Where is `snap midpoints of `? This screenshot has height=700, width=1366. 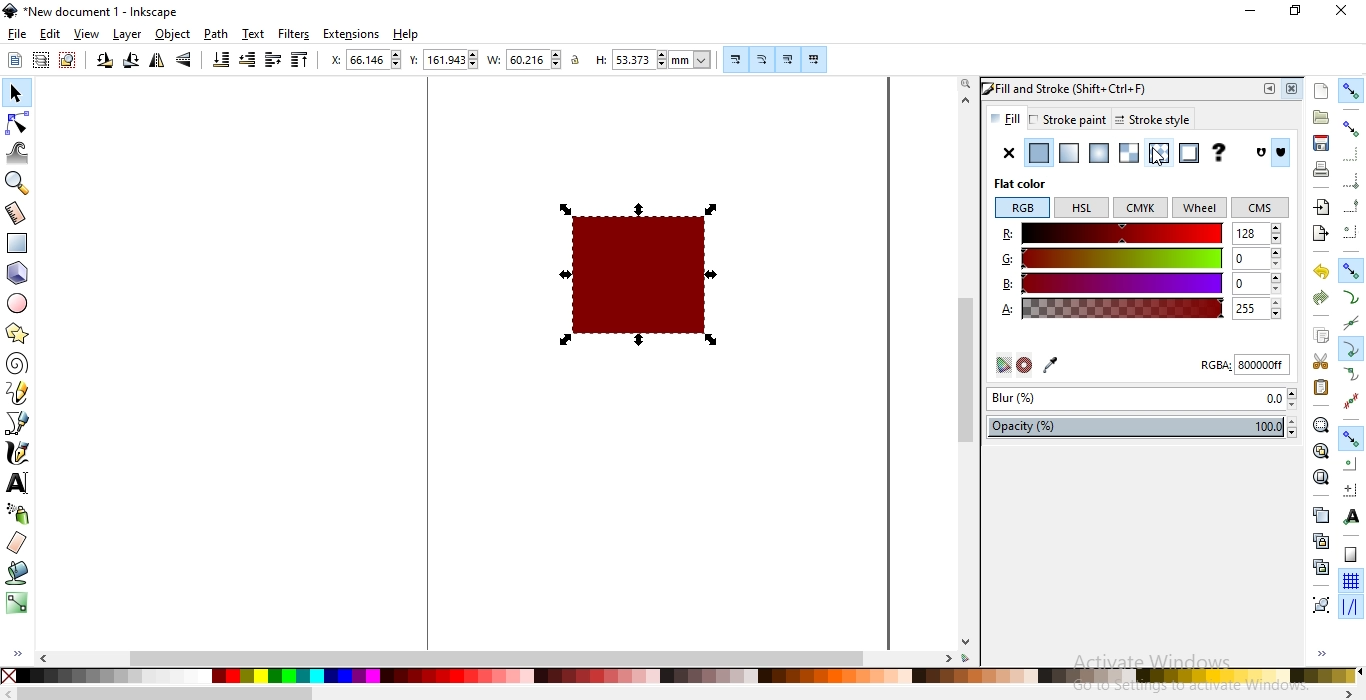 snap midpoints of  is located at coordinates (1351, 208).